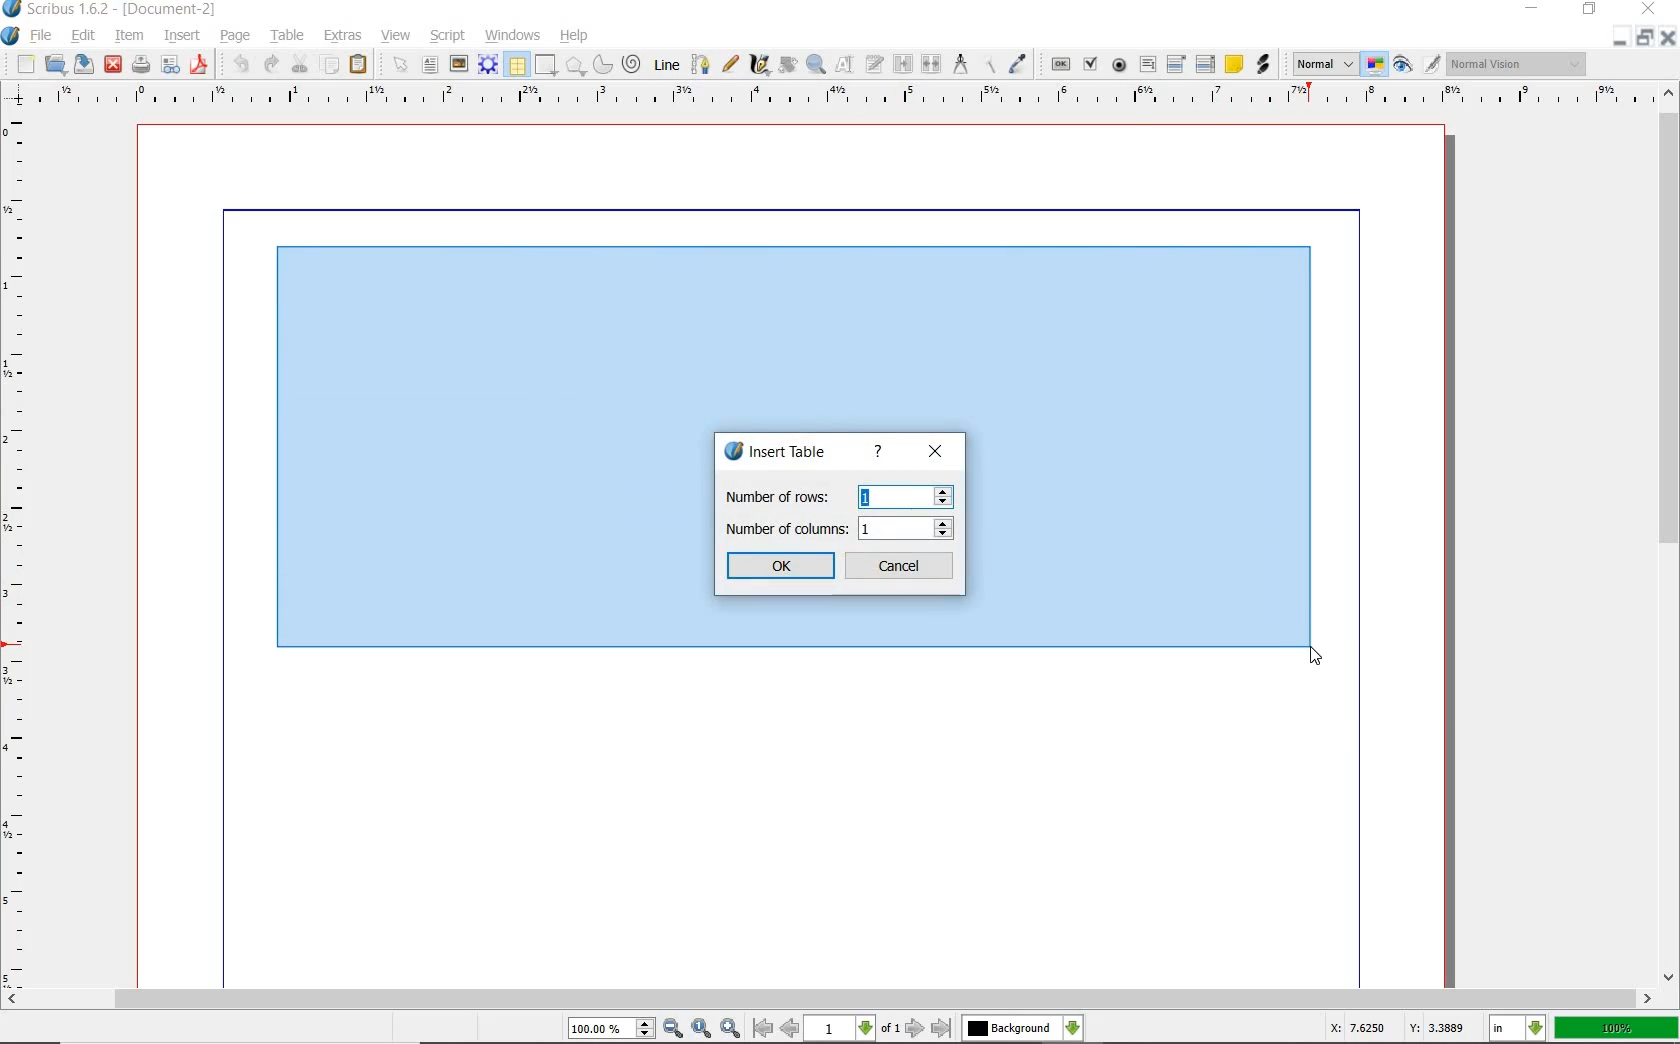 Image resolution: width=1680 pixels, height=1044 pixels. What do you see at coordinates (1088, 64) in the screenshot?
I see `pdf checkbox` at bounding box center [1088, 64].